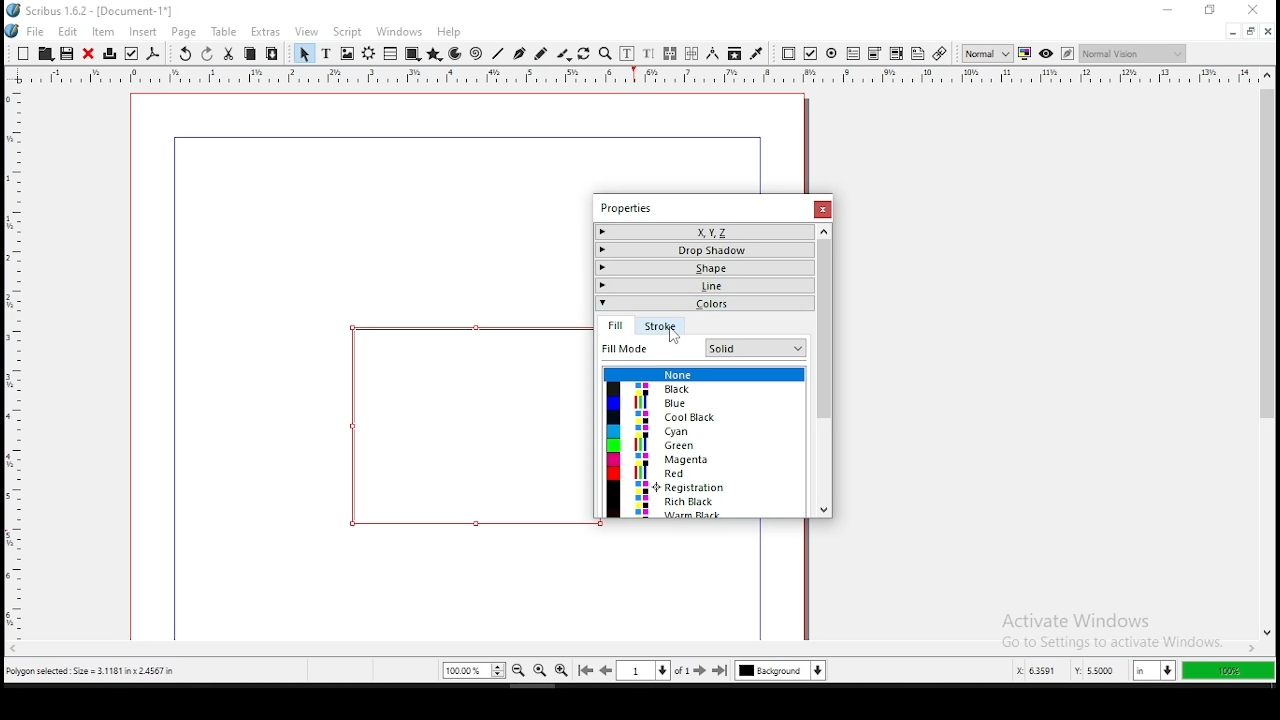  Describe the element at coordinates (704, 389) in the screenshot. I see `black` at that location.